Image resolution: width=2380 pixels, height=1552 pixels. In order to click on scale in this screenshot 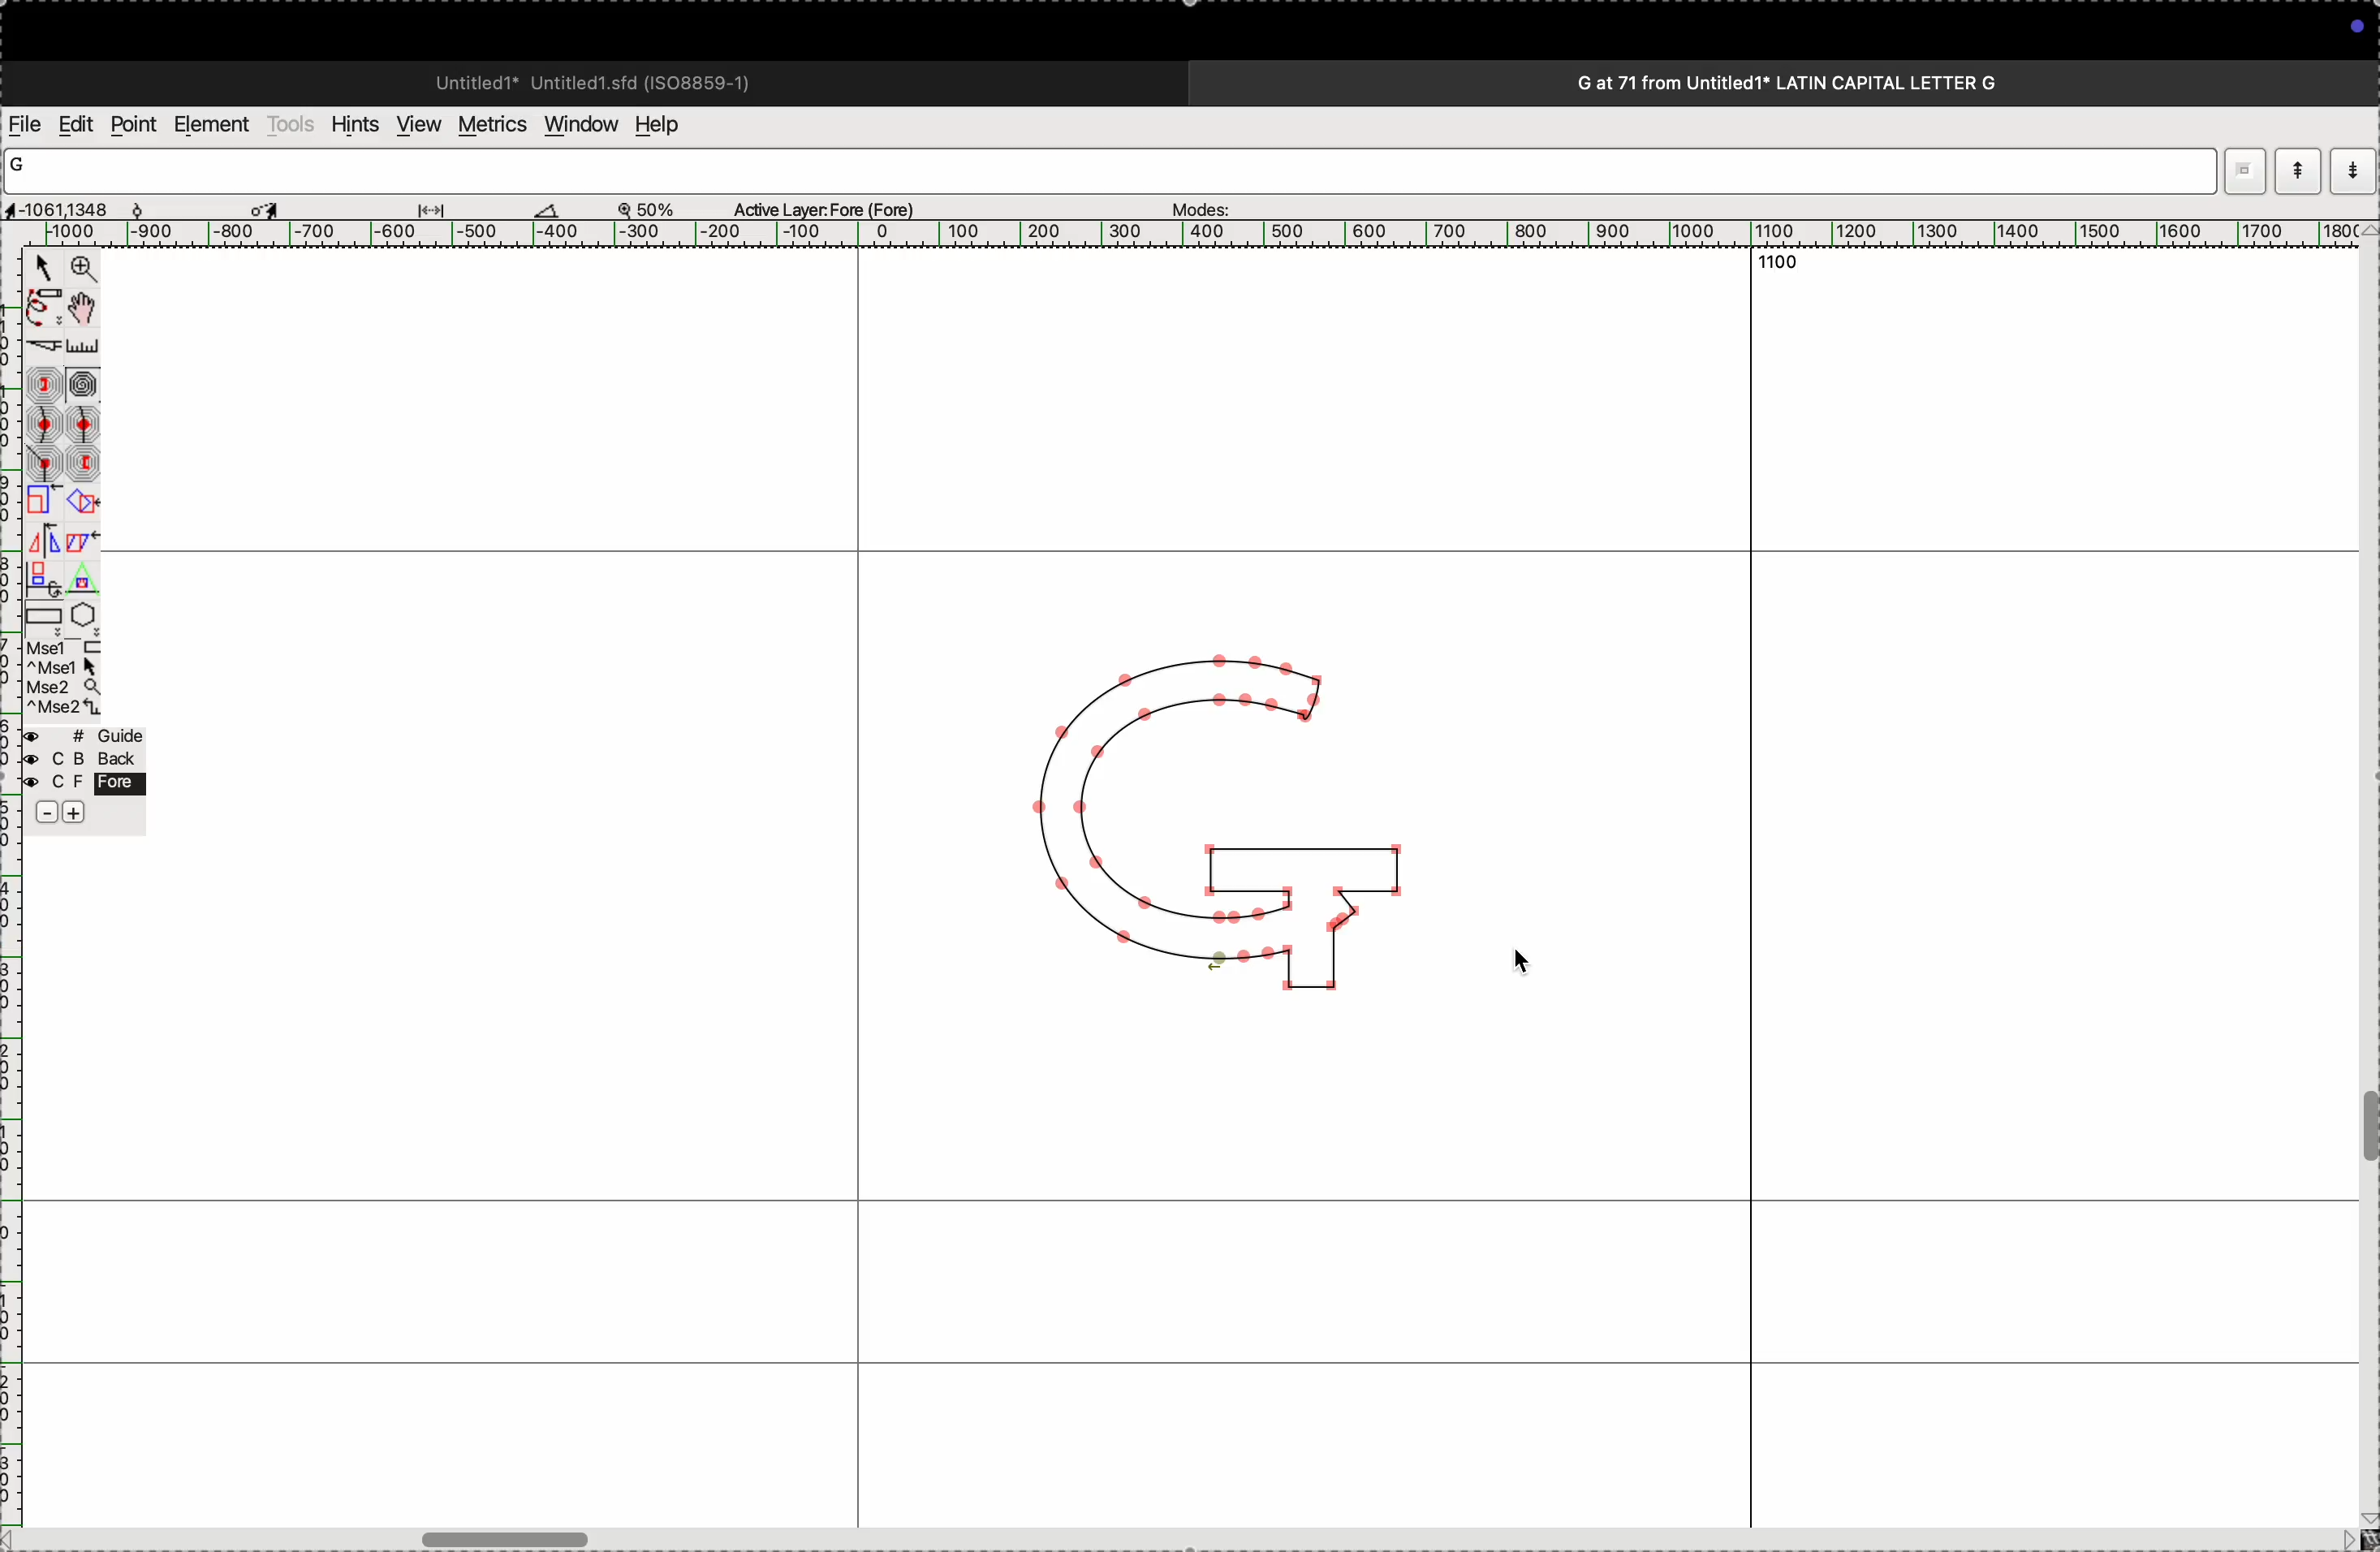, I will do `click(44, 501)`.